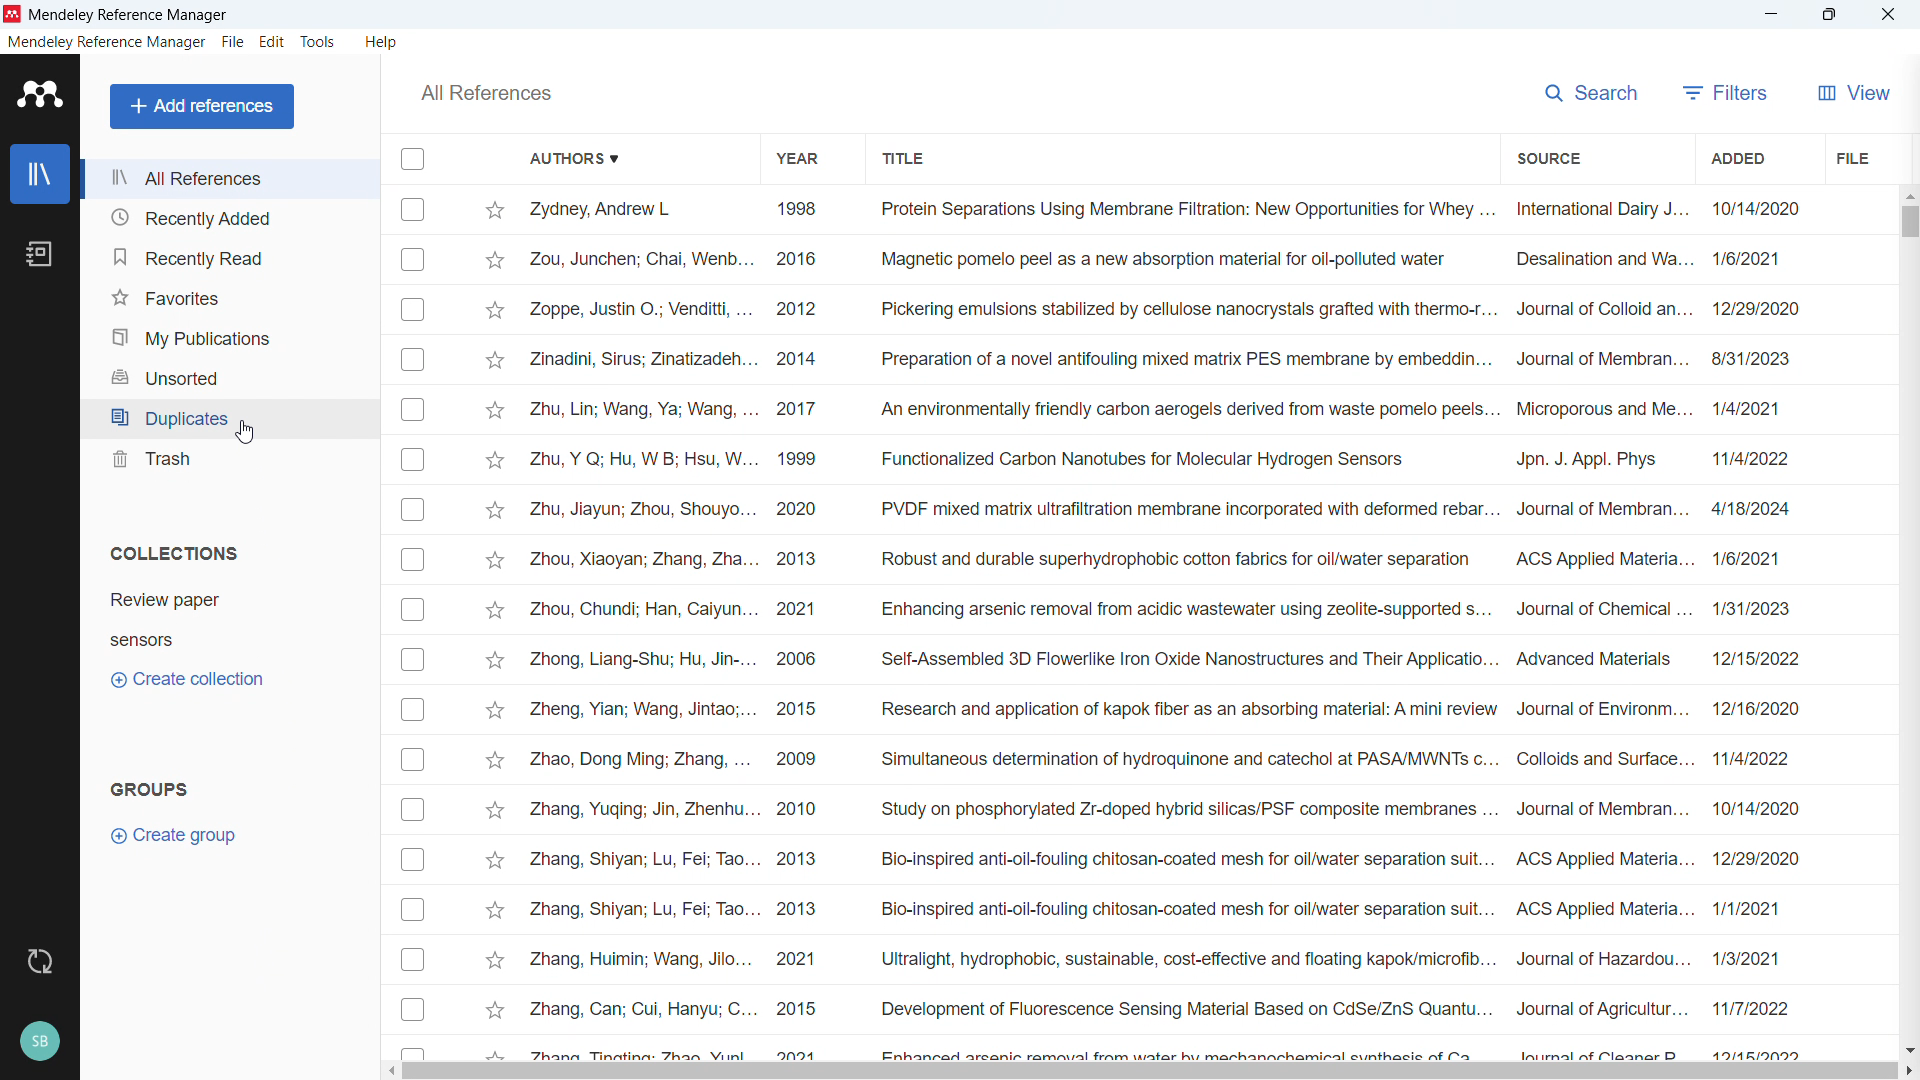 Image resolution: width=1920 pixels, height=1080 pixels. I want to click on Add references, so click(203, 107).